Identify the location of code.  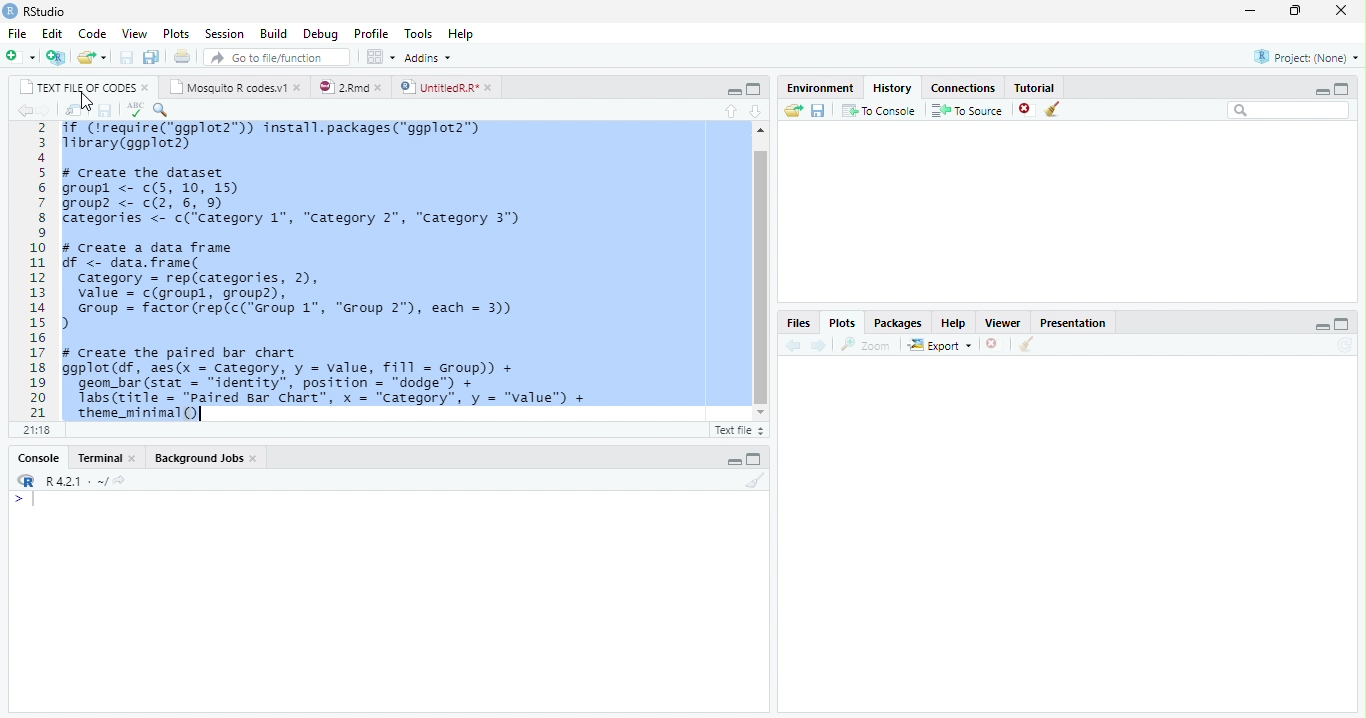
(89, 32).